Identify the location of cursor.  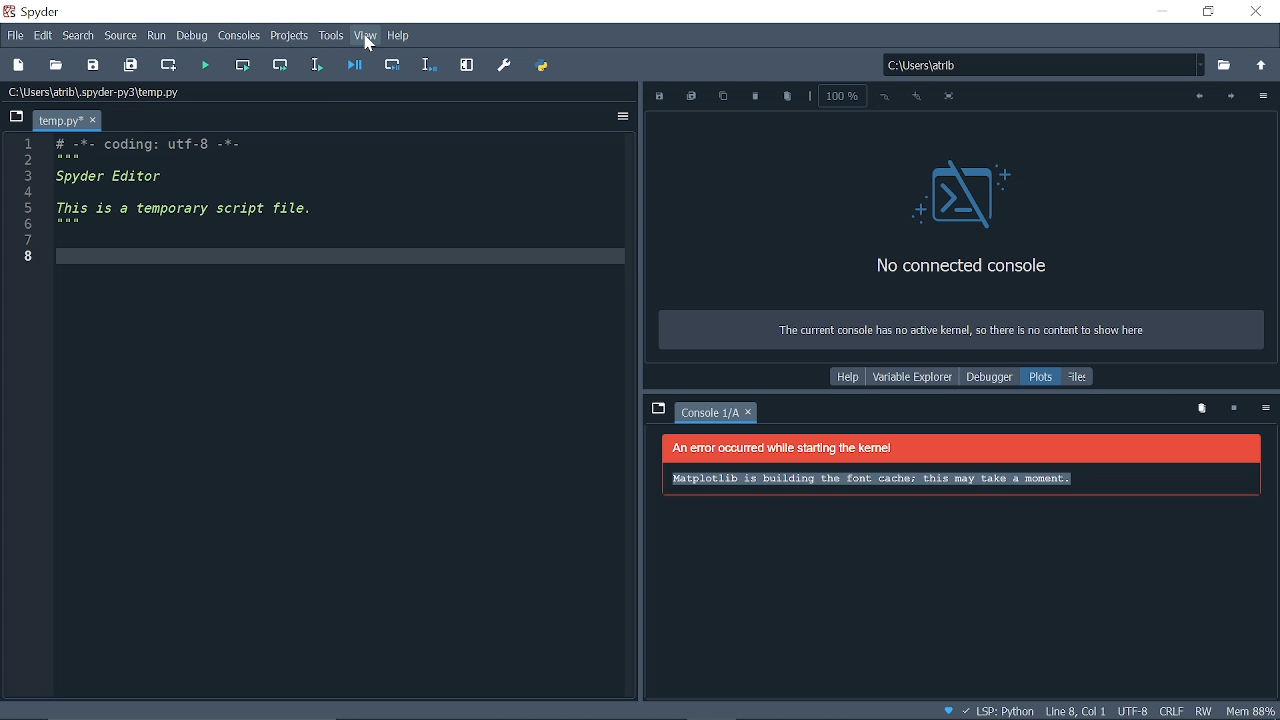
(368, 46).